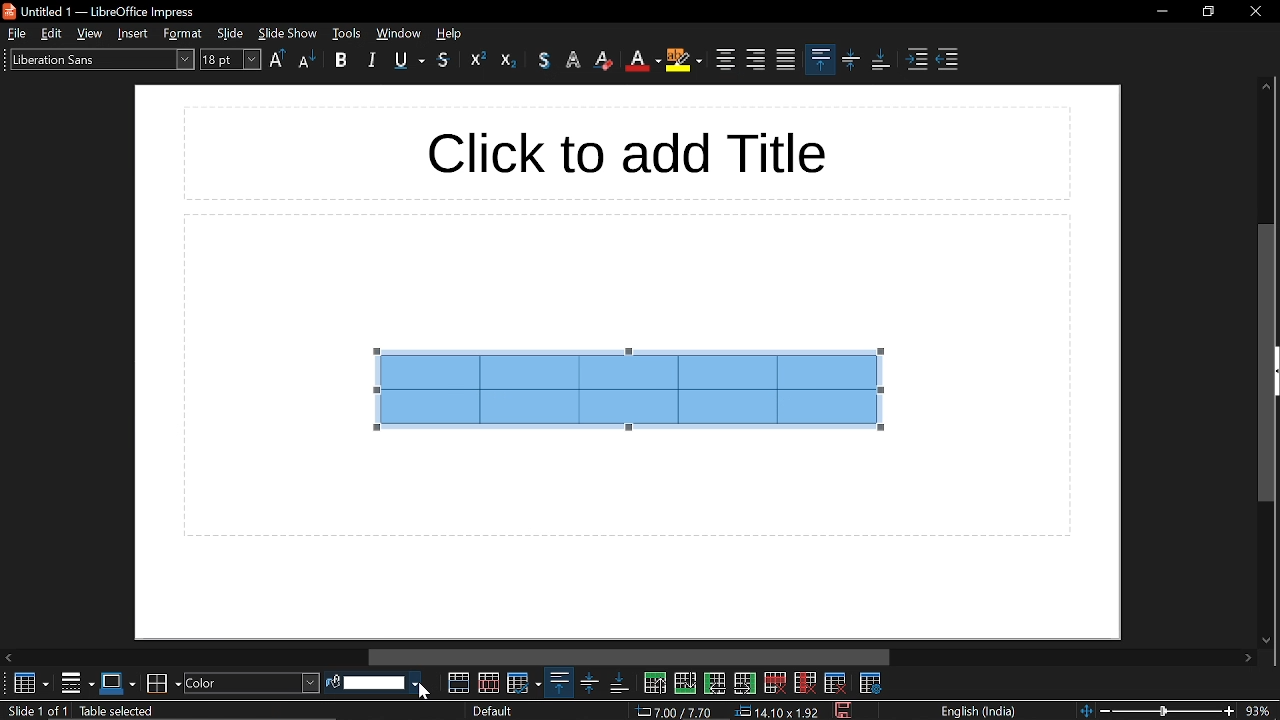  What do you see at coordinates (821, 59) in the screenshot?
I see `align top` at bounding box center [821, 59].